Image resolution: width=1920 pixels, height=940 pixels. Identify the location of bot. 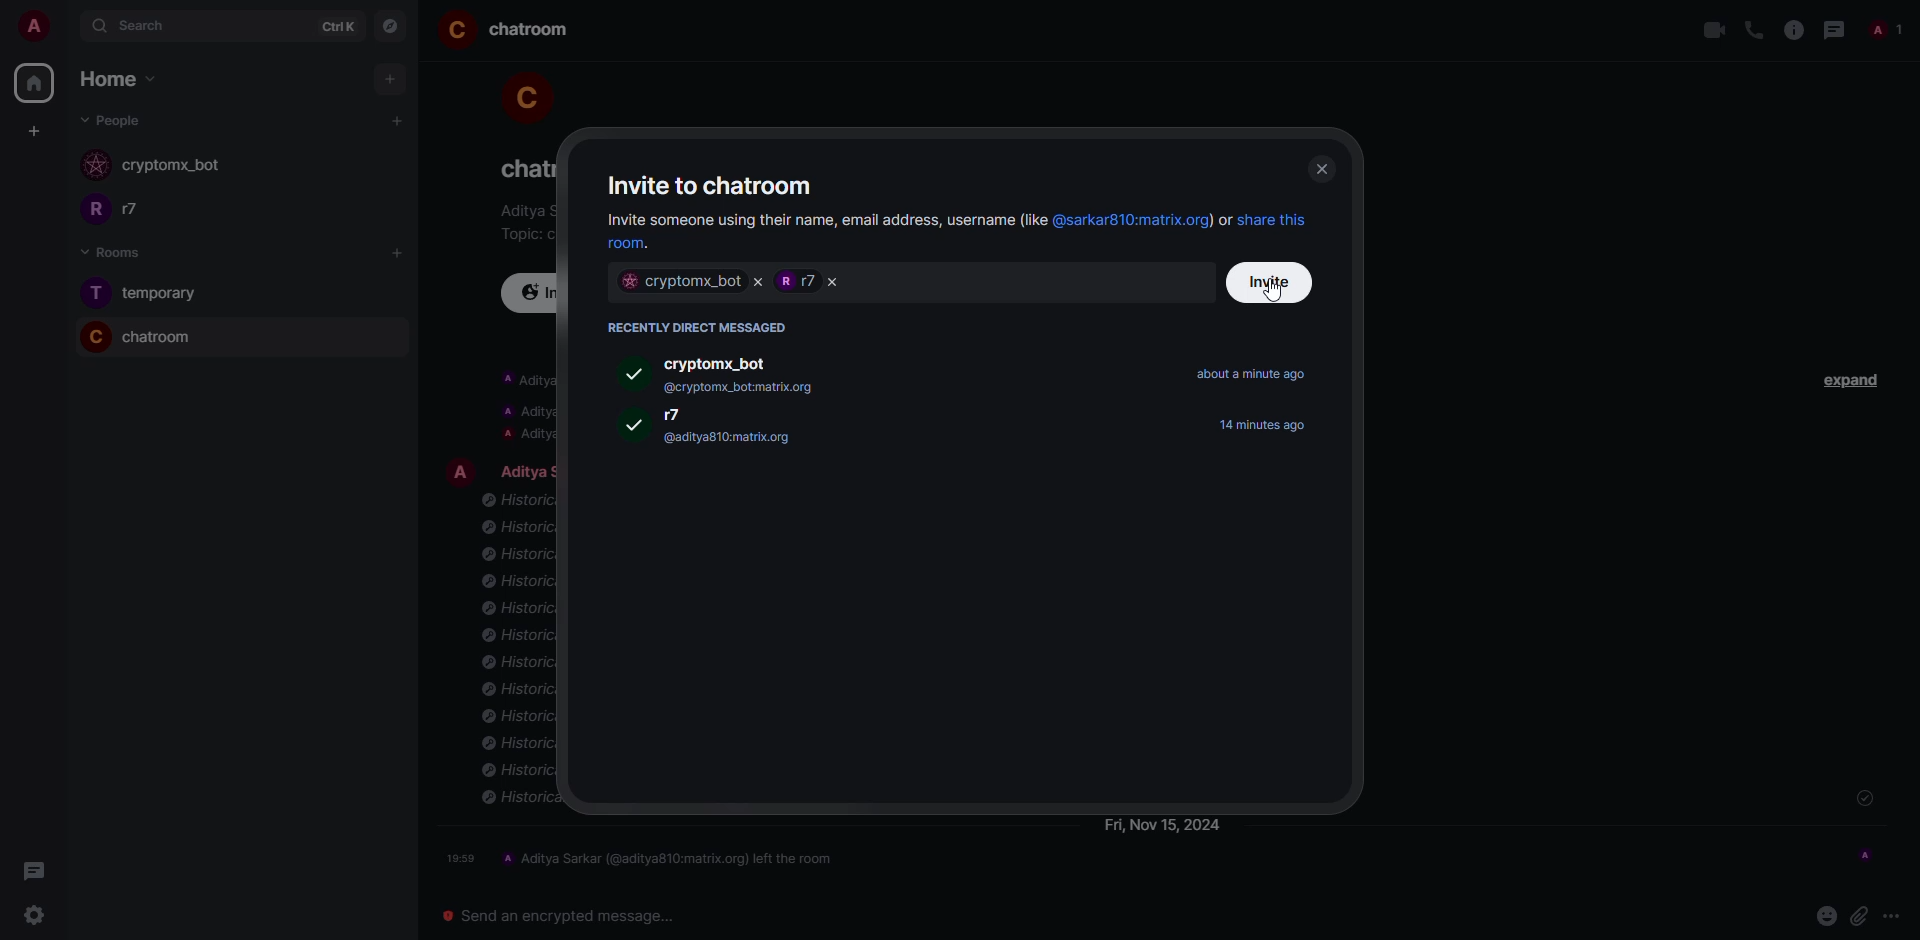
(724, 362).